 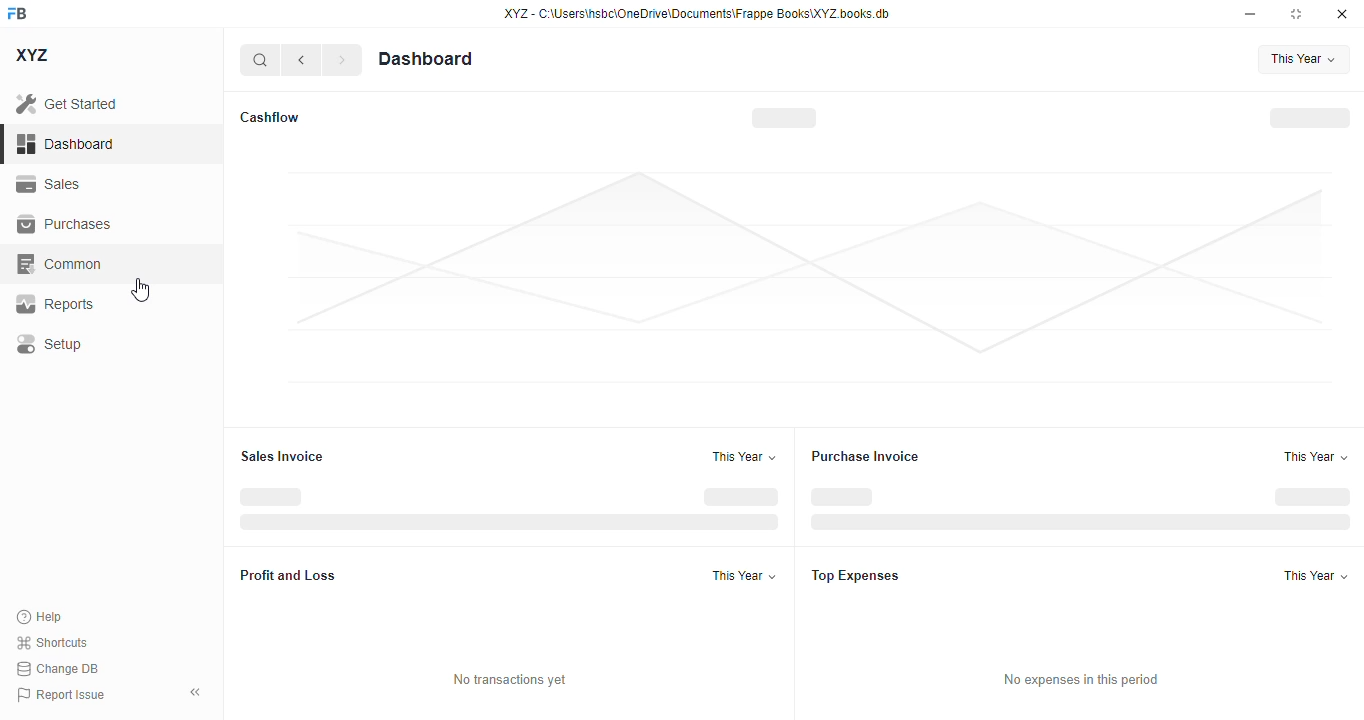 I want to click on shortcuts, so click(x=52, y=642).